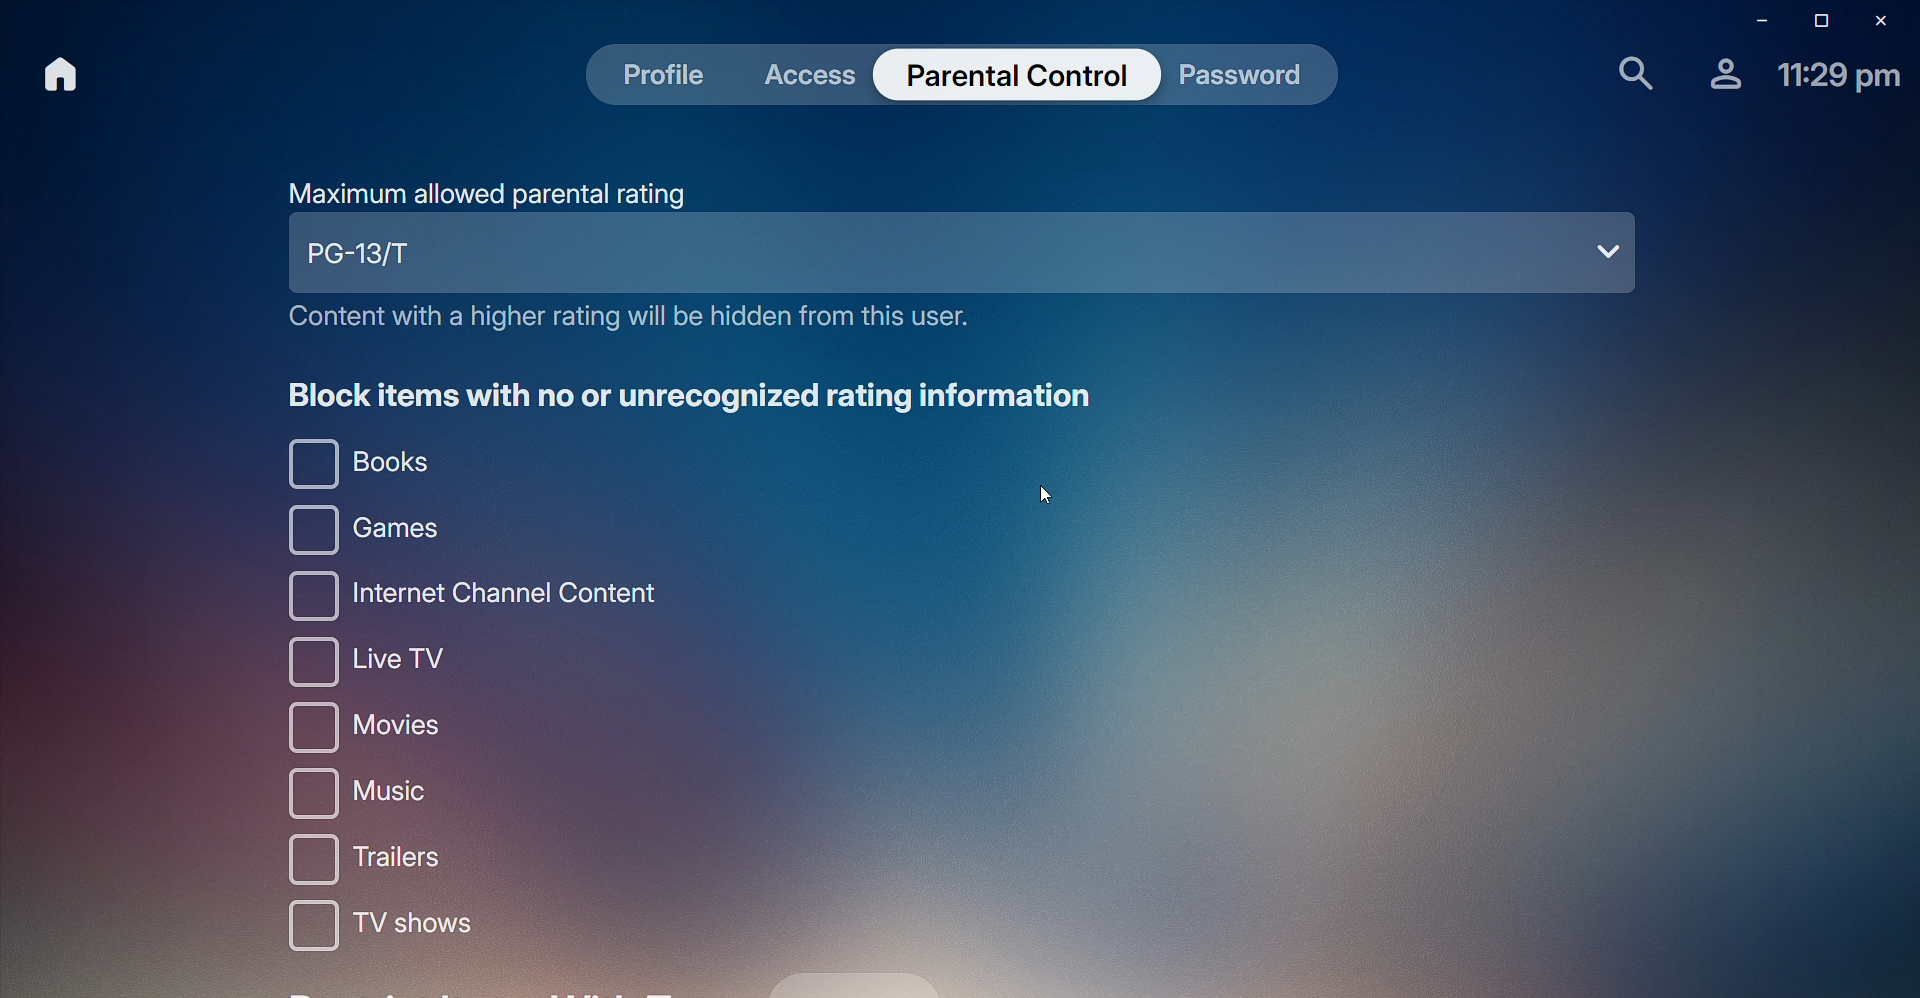  Describe the element at coordinates (1752, 19) in the screenshot. I see `Minimize` at that location.